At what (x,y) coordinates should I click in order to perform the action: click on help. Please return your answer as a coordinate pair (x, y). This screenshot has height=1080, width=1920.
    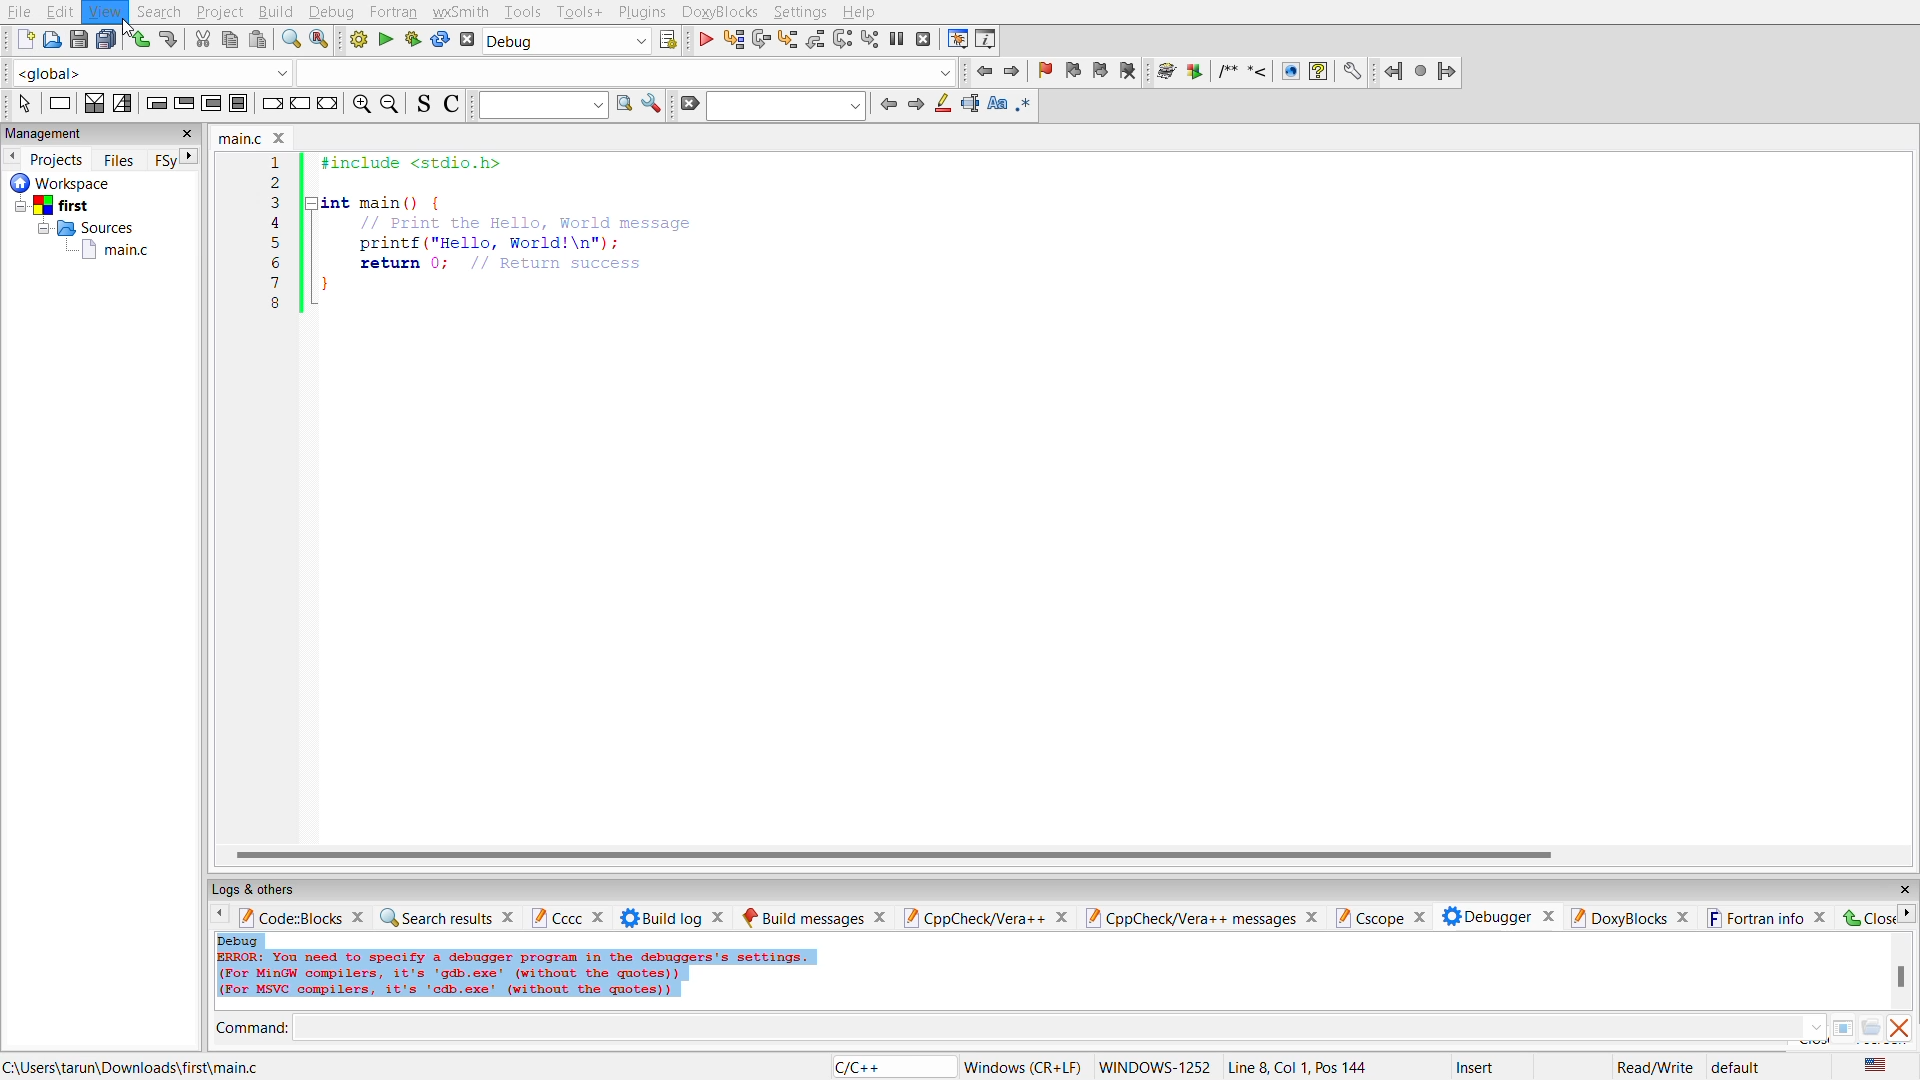
    Looking at the image, I should click on (861, 11).